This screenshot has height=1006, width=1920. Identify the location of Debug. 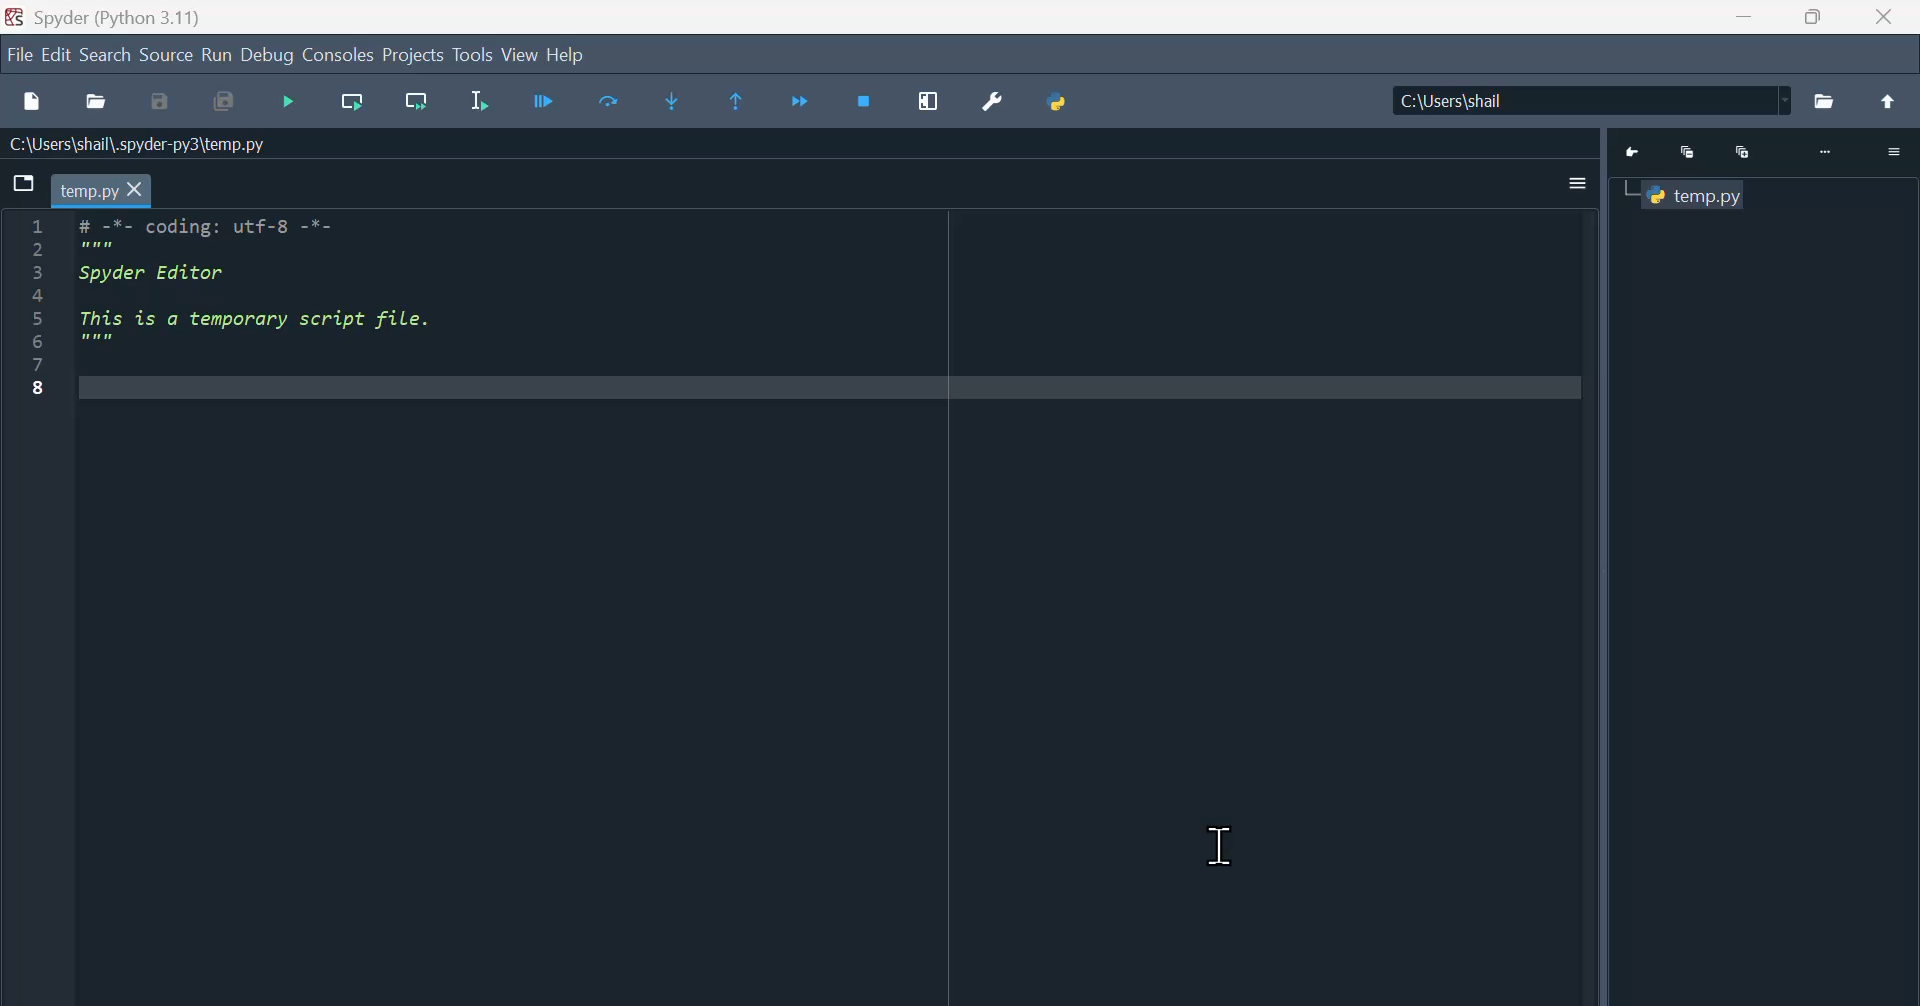
(267, 53).